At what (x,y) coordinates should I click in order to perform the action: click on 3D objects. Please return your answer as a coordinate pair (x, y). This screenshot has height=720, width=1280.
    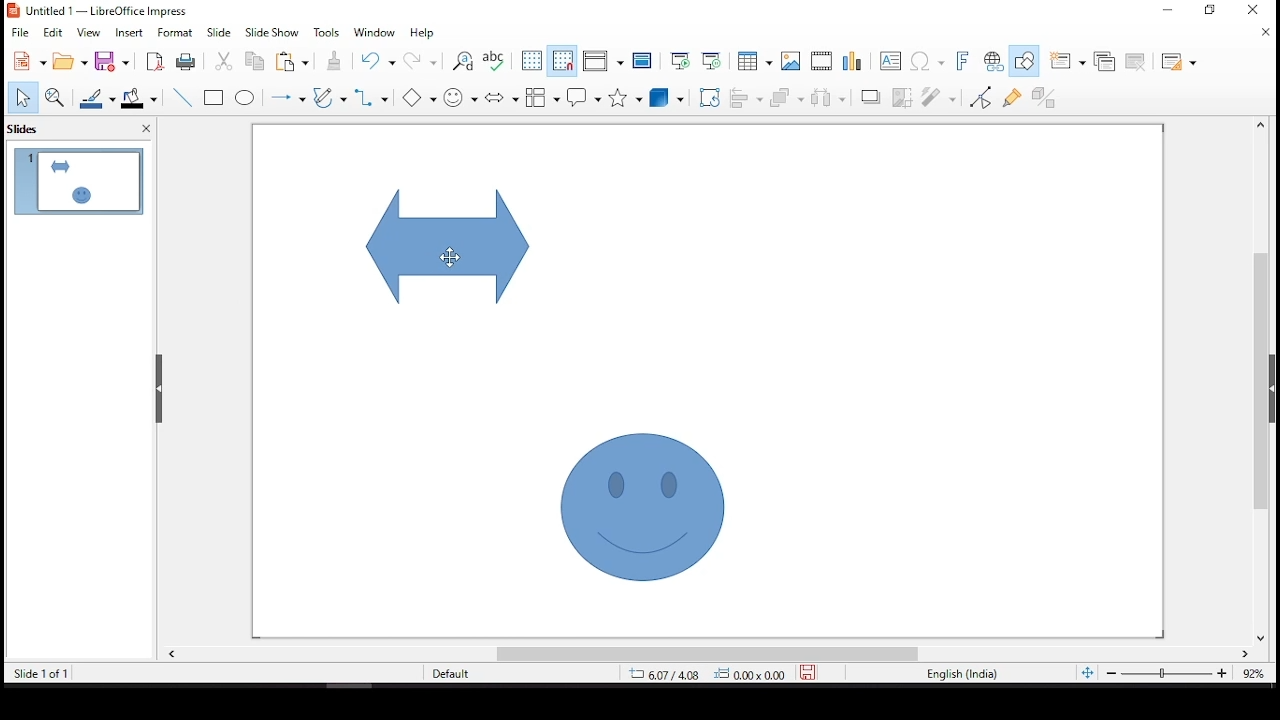
    Looking at the image, I should click on (665, 98).